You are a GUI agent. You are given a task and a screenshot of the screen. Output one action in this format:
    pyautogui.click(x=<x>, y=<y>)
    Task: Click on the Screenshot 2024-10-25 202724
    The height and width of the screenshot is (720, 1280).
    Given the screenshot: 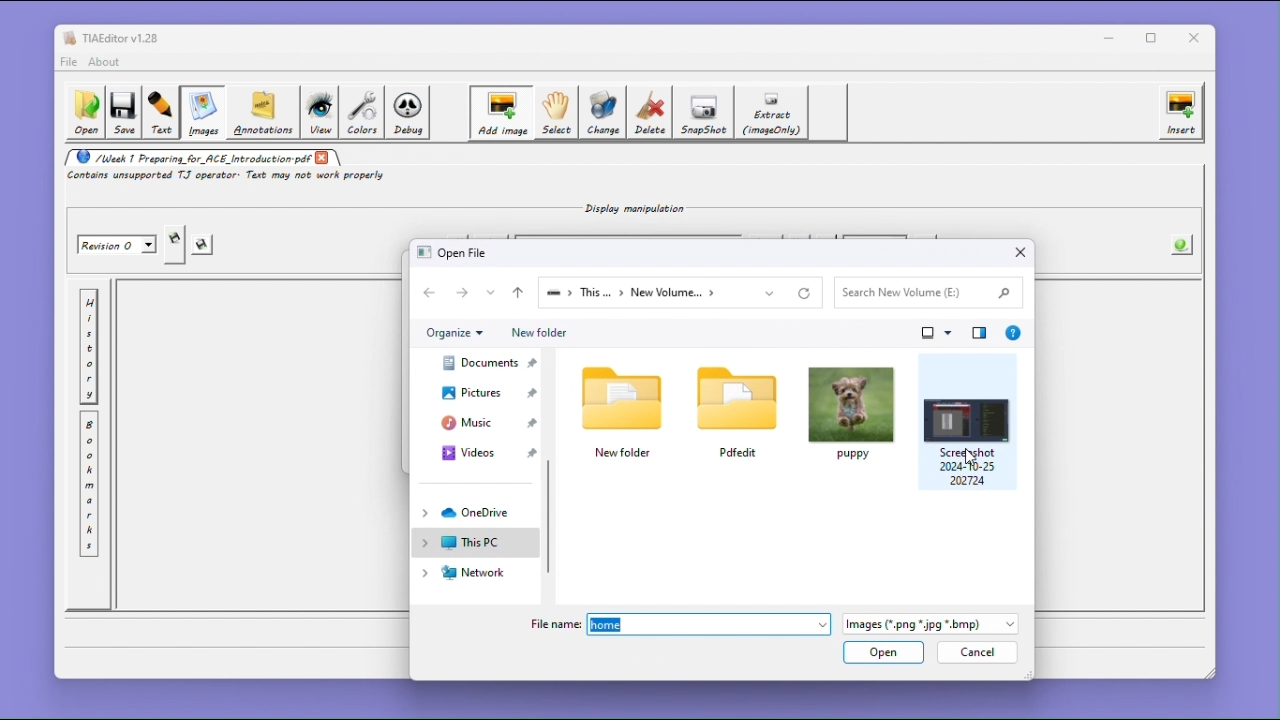 What is the action you would take?
    pyautogui.click(x=967, y=421)
    